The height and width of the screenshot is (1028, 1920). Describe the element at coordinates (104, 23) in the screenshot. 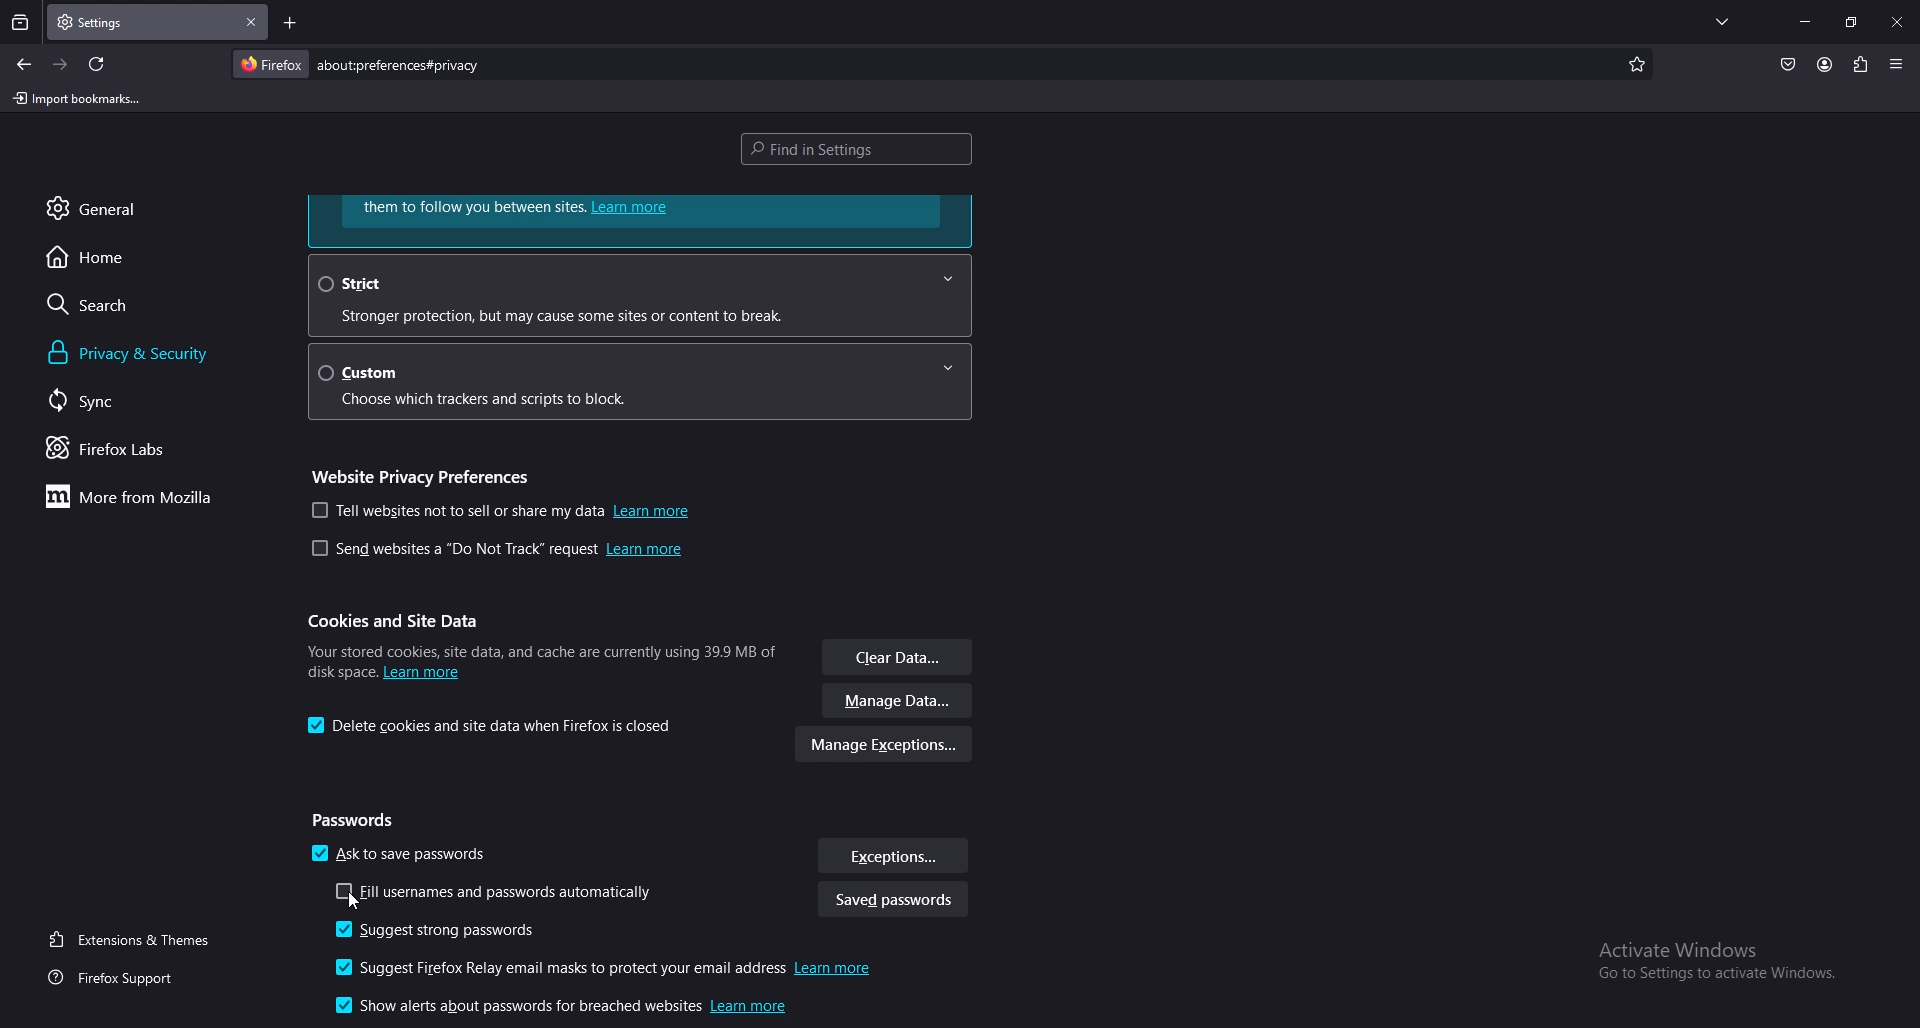

I see `tab` at that location.